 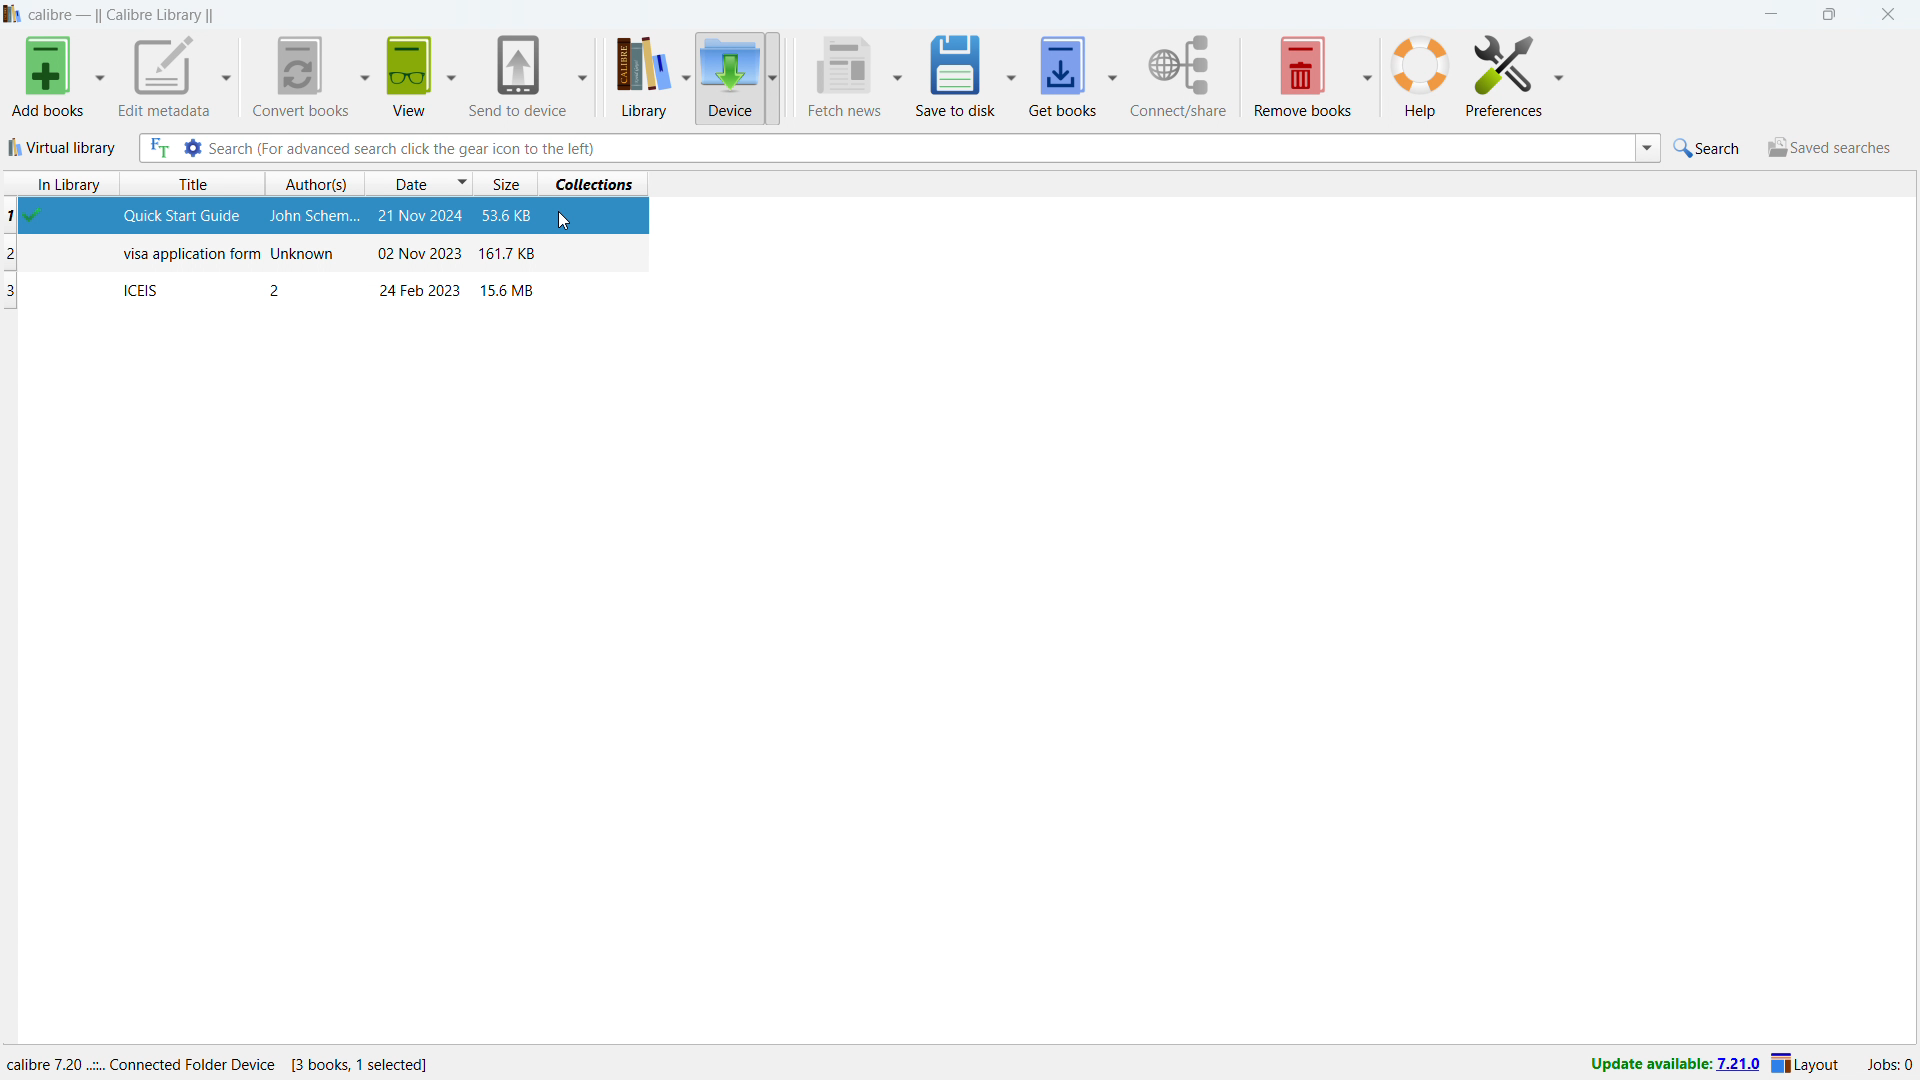 I want to click on get books options, so click(x=1114, y=73).